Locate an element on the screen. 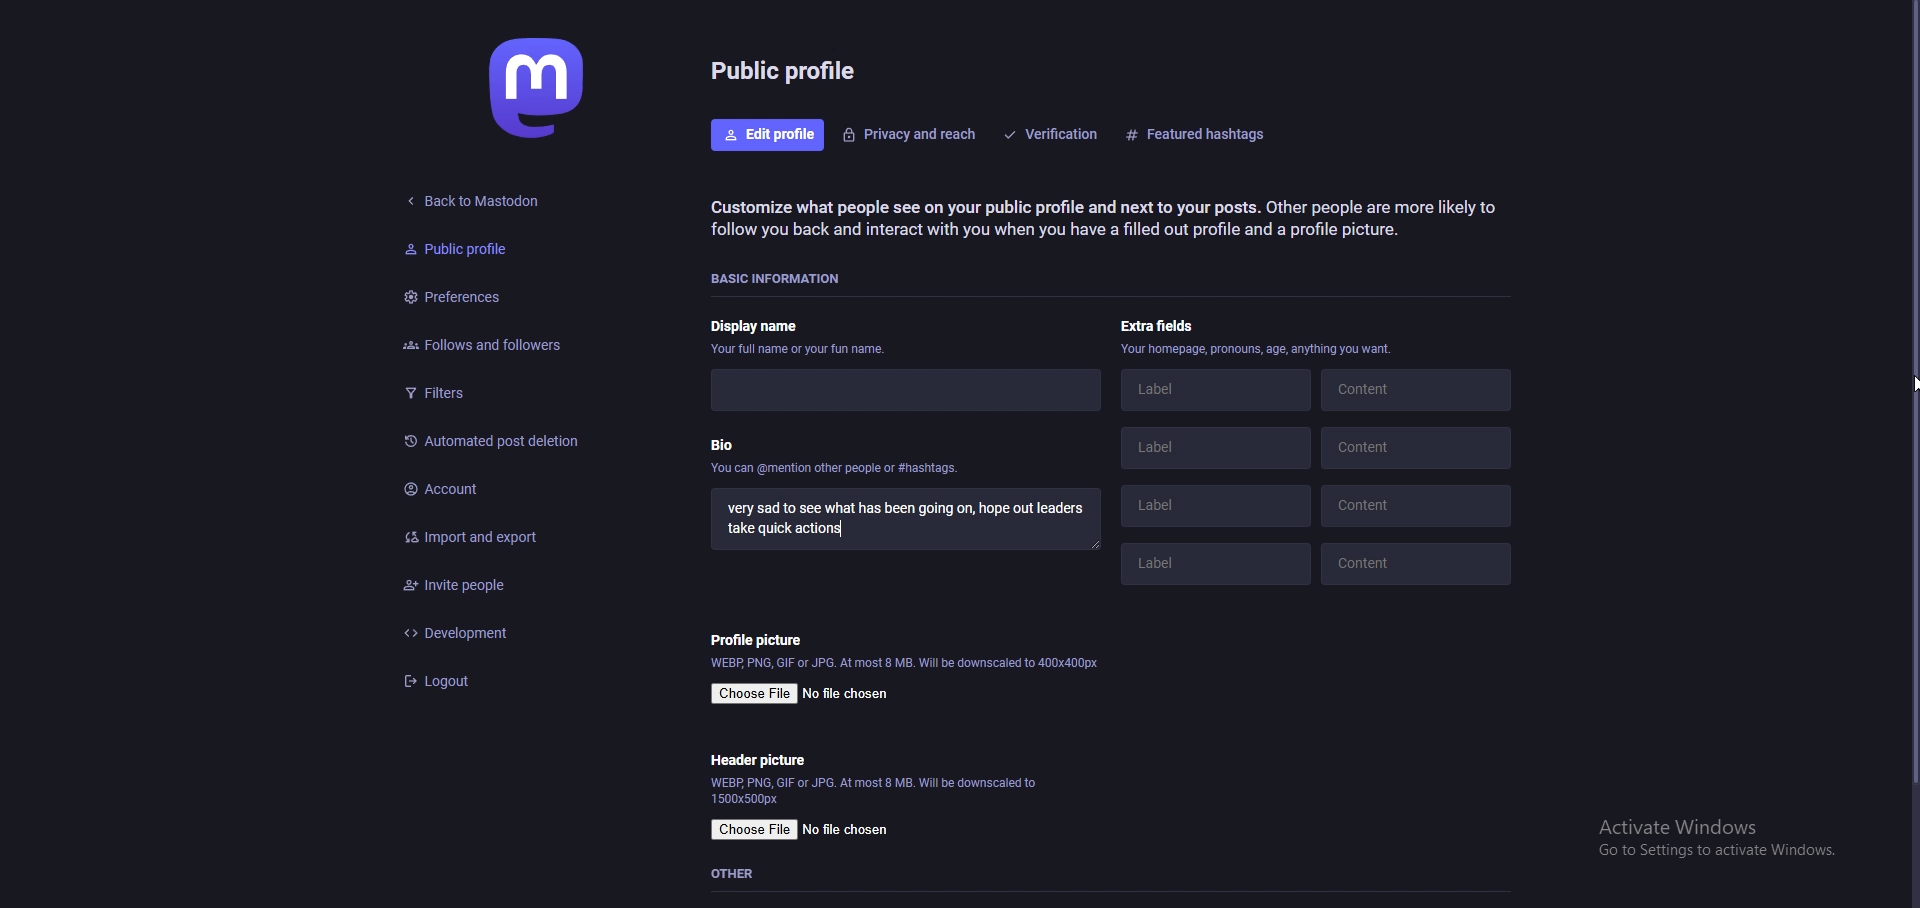 The image size is (1920, 908). content is located at coordinates (1417, 563).